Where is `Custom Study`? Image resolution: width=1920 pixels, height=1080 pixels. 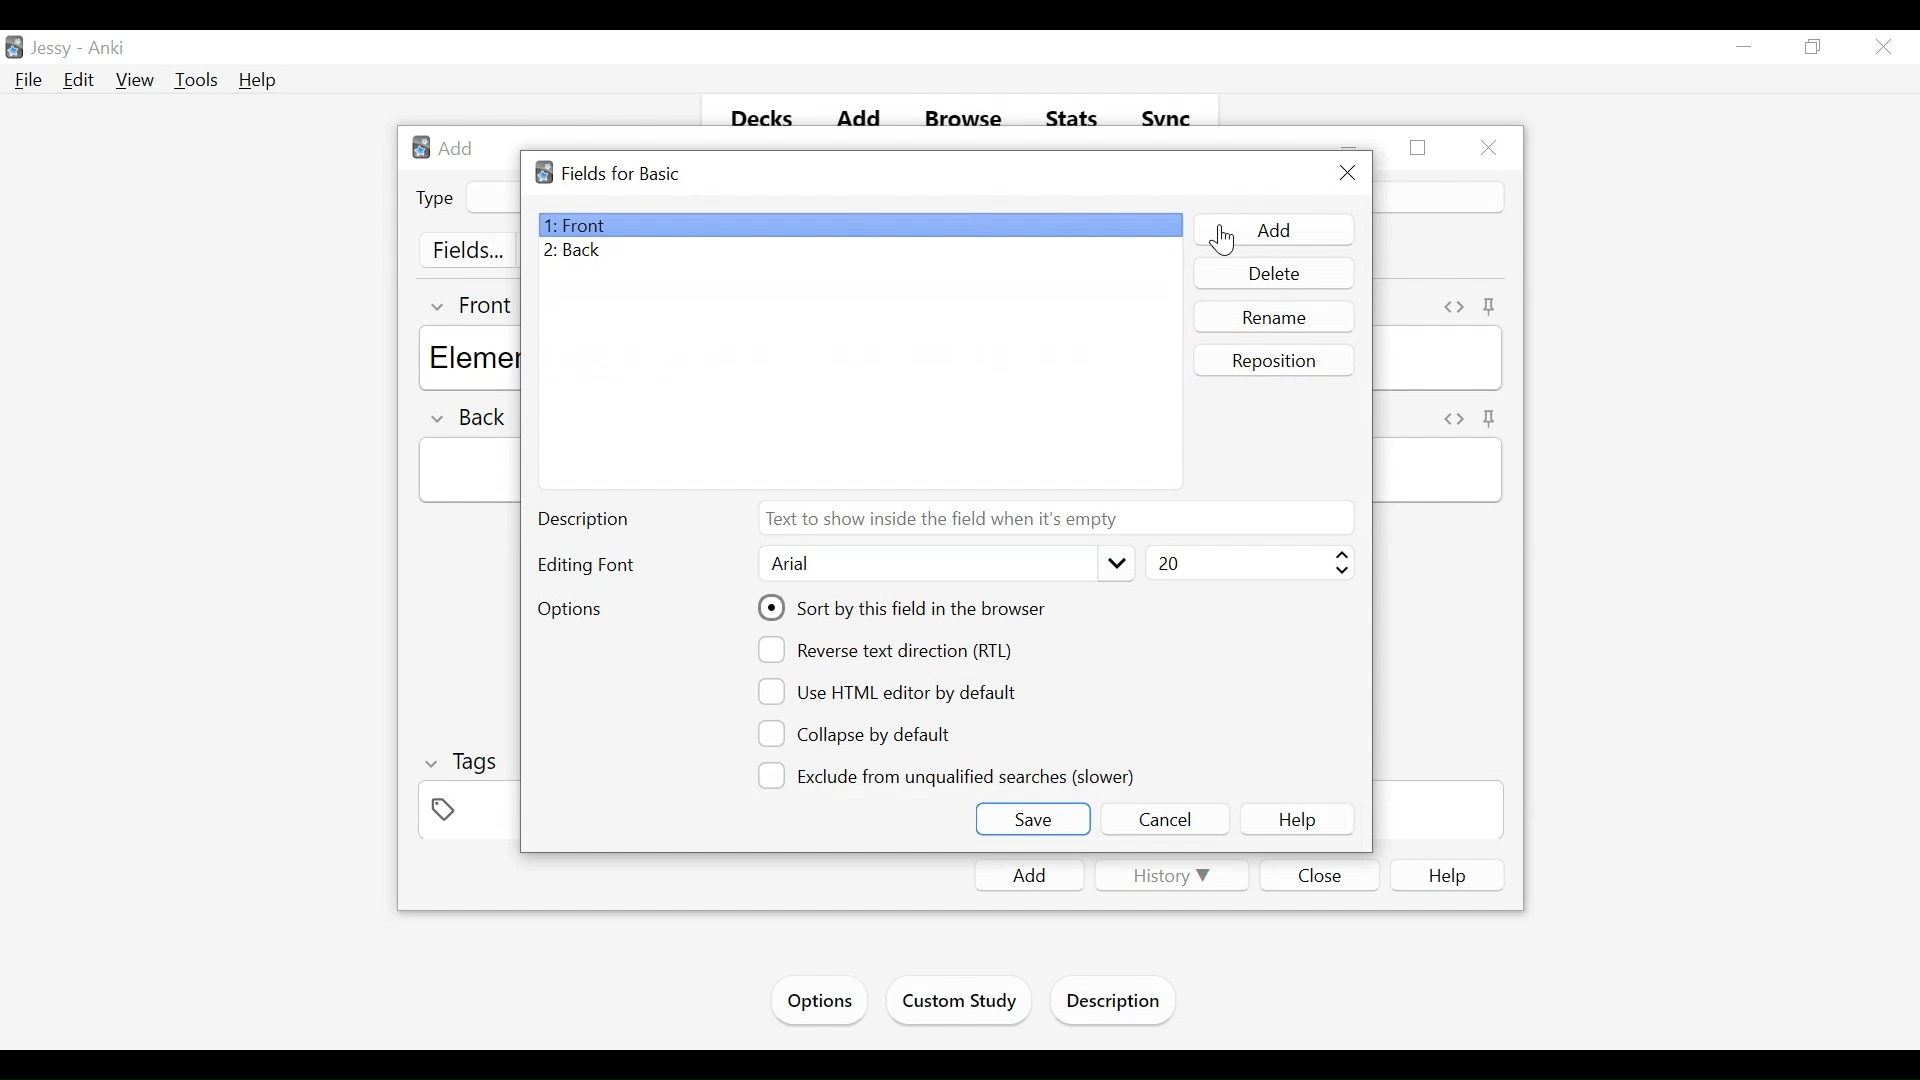 Custom Study is located at coordinates (961, 1004).